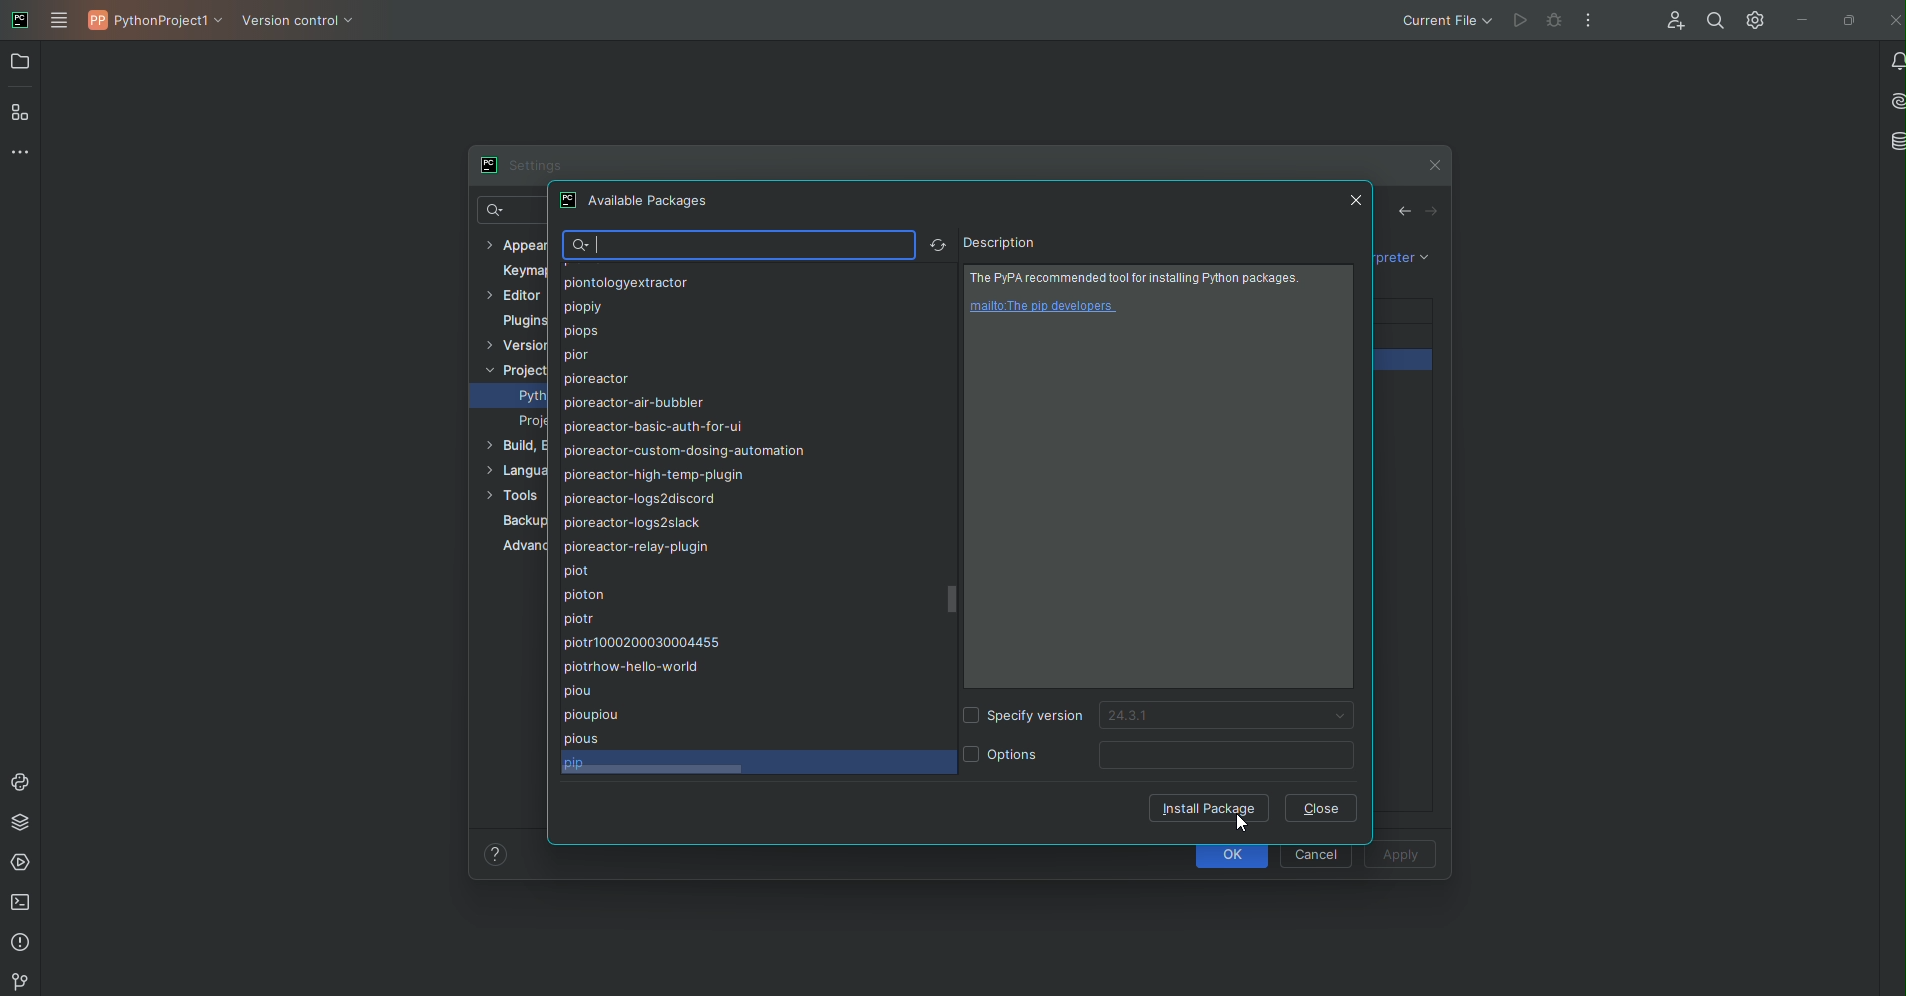 This screenshot has width=1906, height=996. Describe the element at coordinates (588, 596) in the screenshot. I see `ploton` at that location.